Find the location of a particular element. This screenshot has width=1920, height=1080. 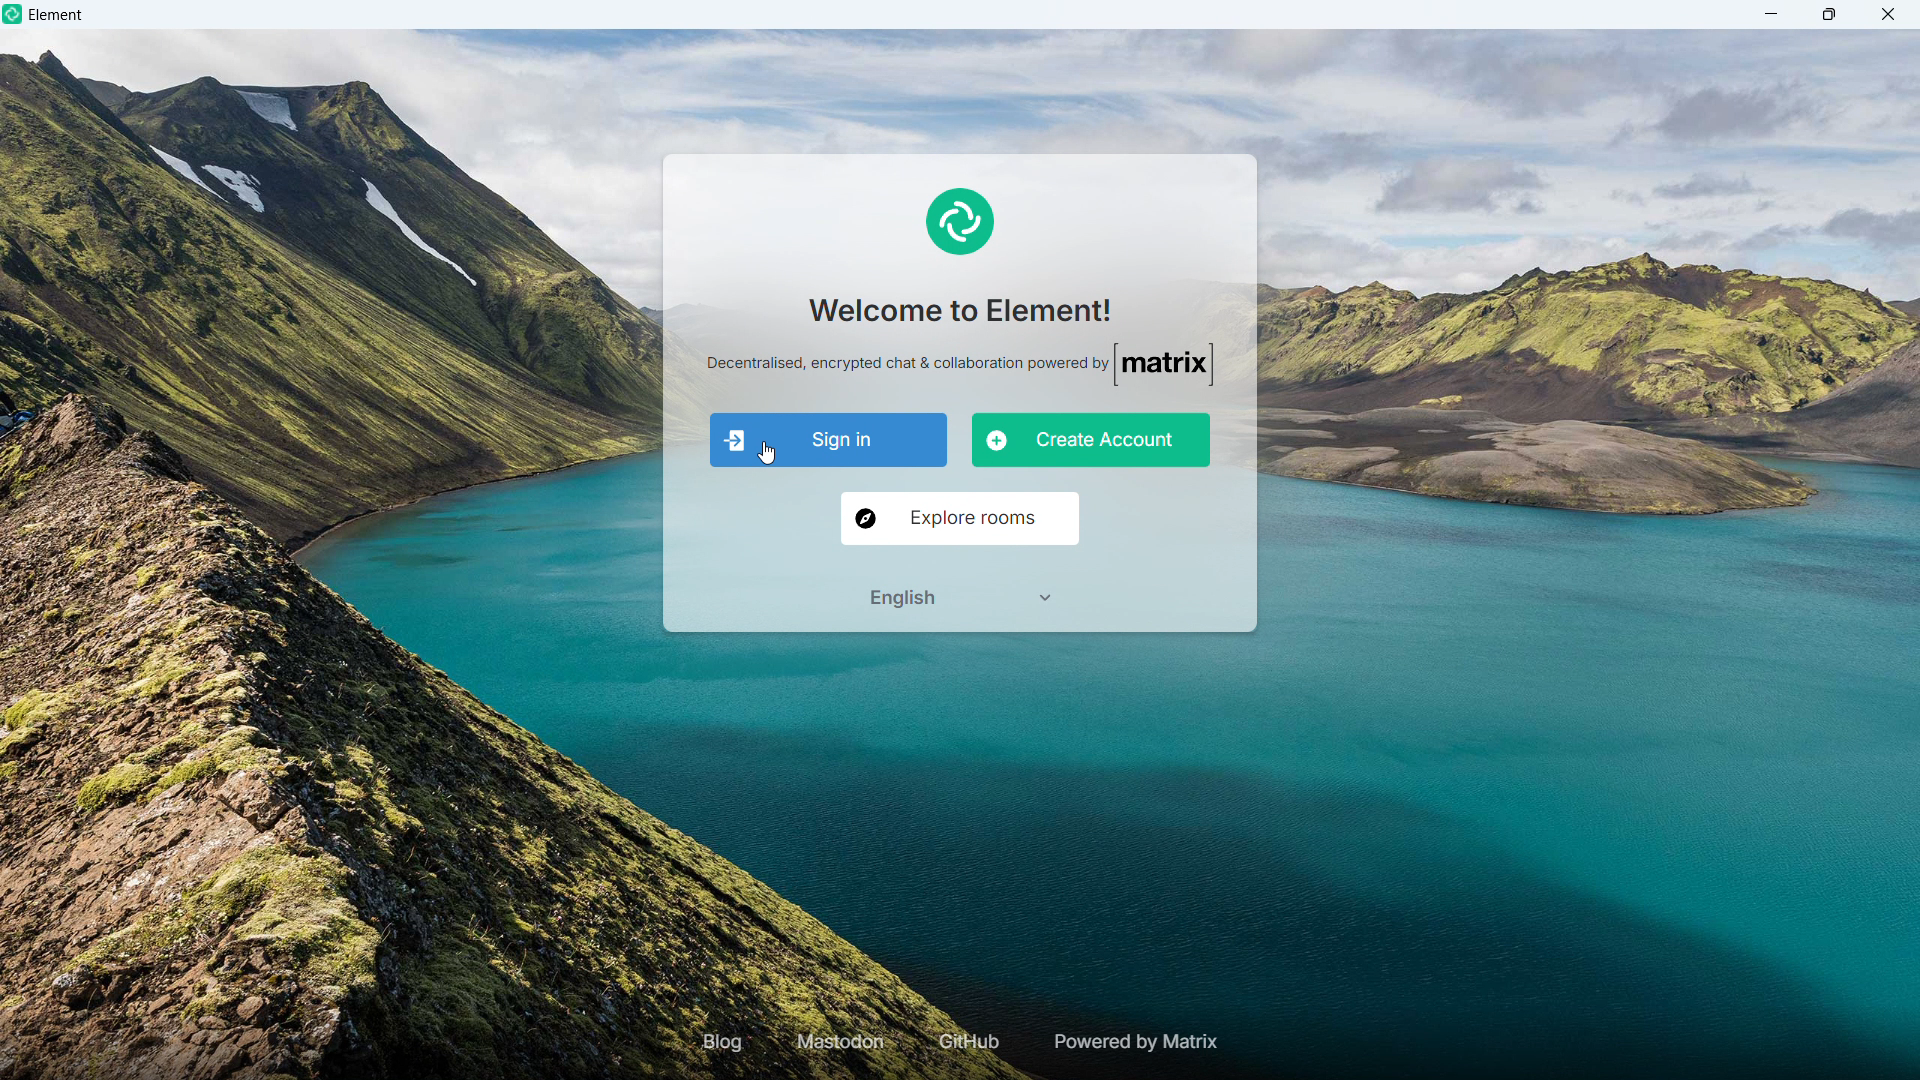

GIT hub  is located at coordinates (965, 1043).